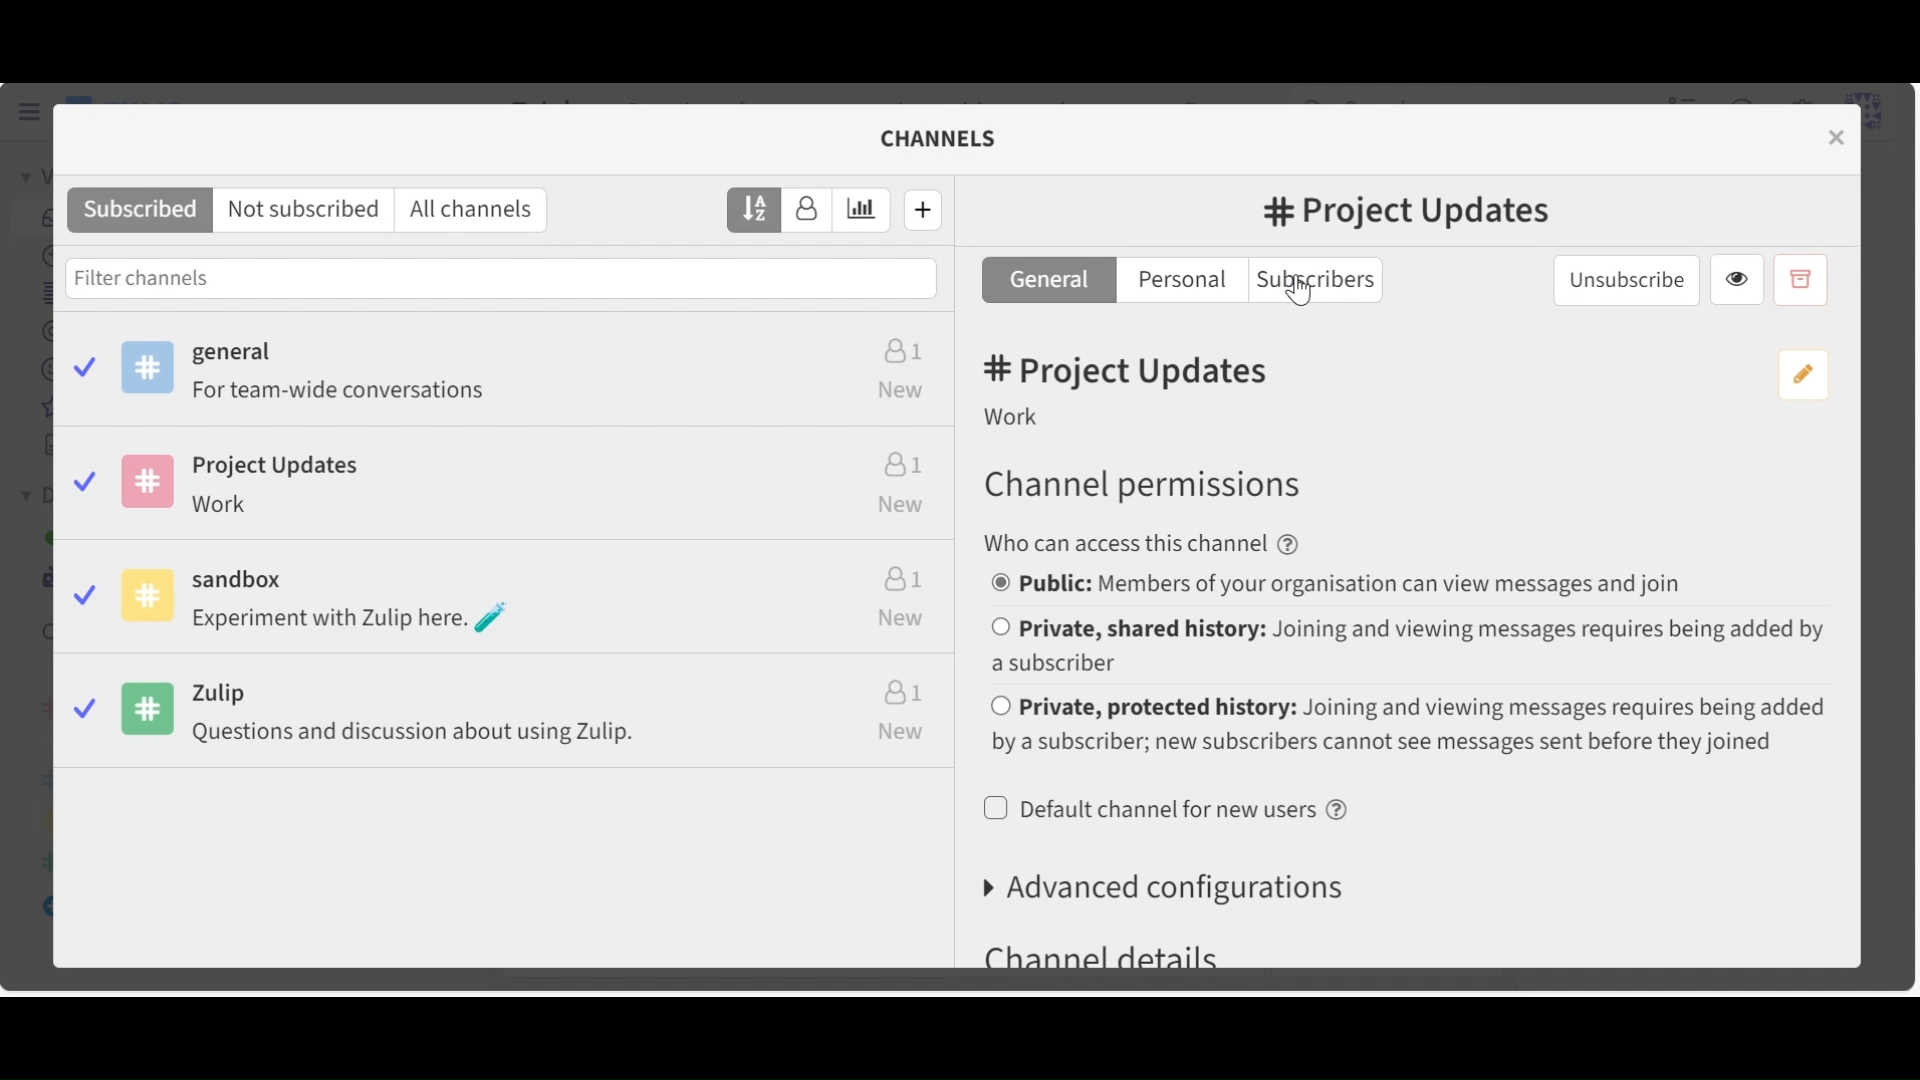 The image size is (1920, 1080). Describe the element at coordinates (504, 480) in the screenshot. I see `Project Updates` at that location.